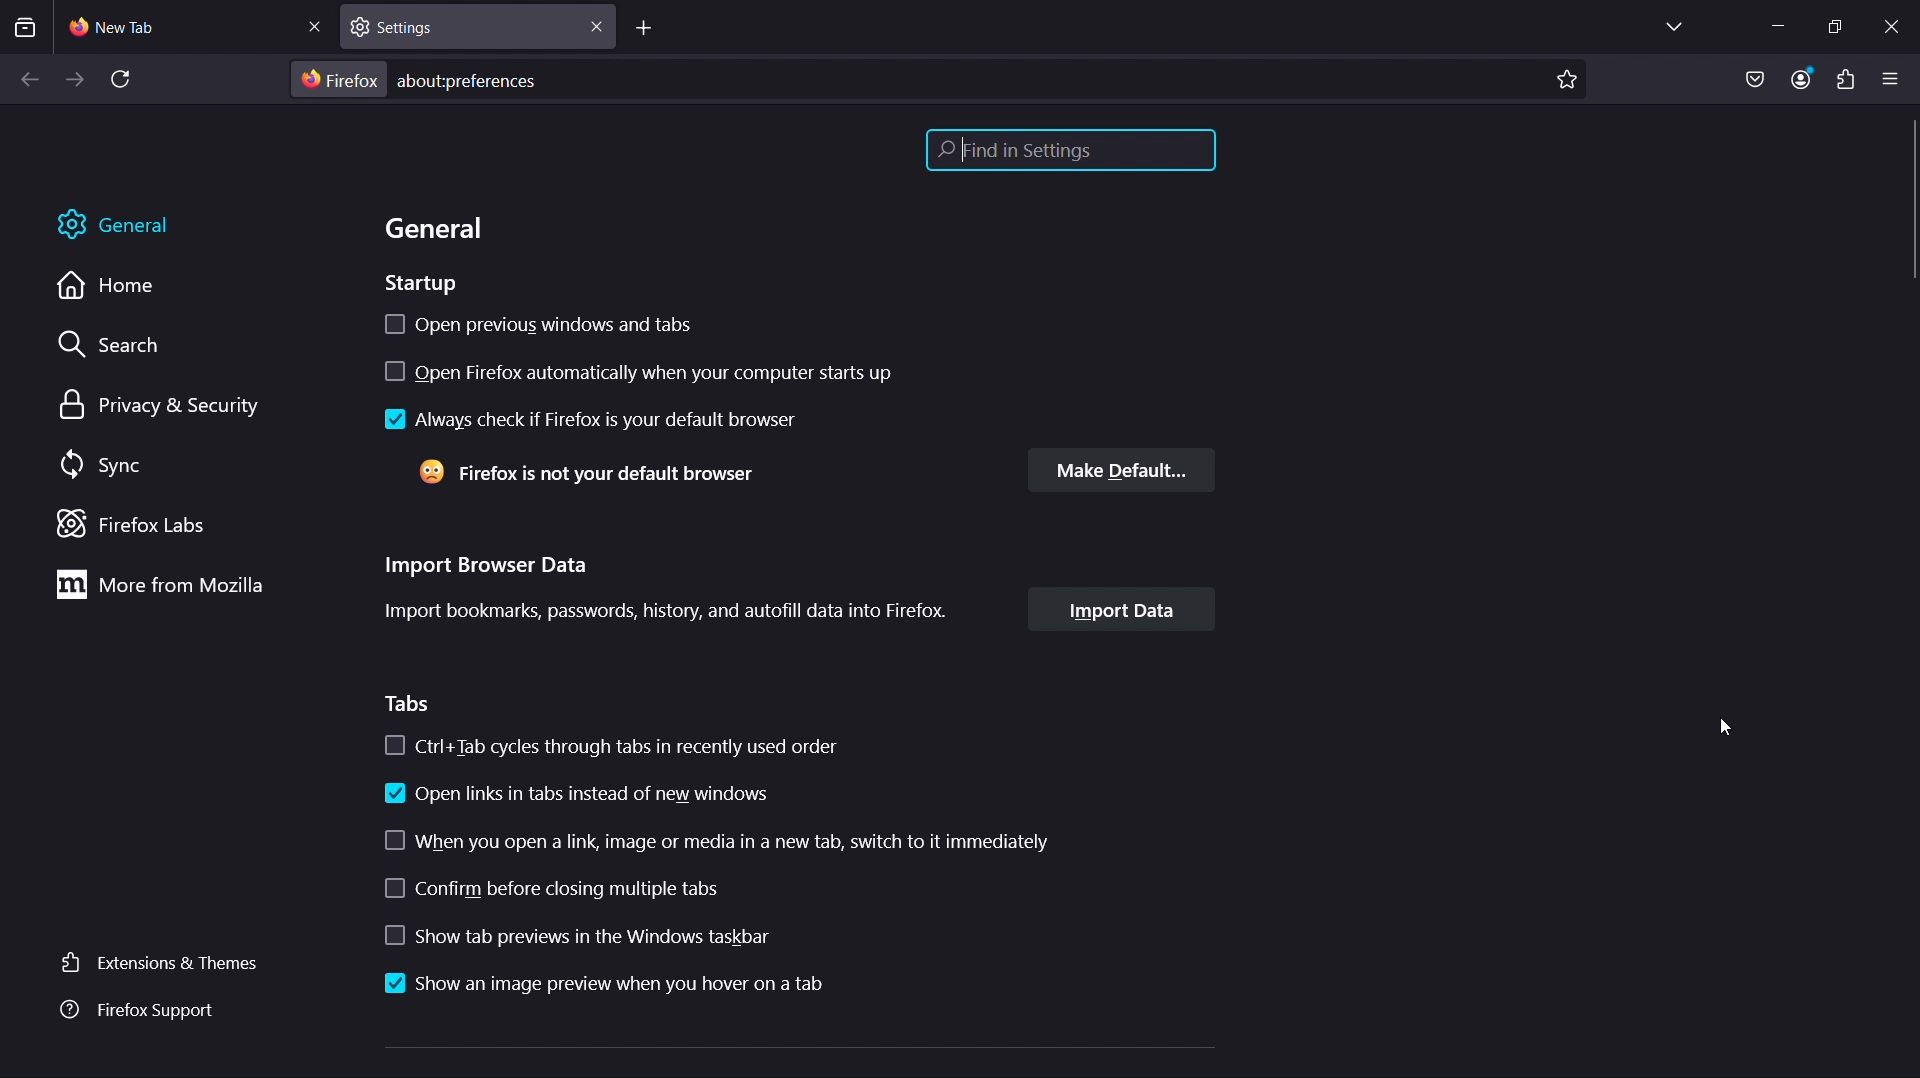  What do you see at coordinates (115, 465) in the screenshot?
I see `Sync` at bounding box center [115, 465].